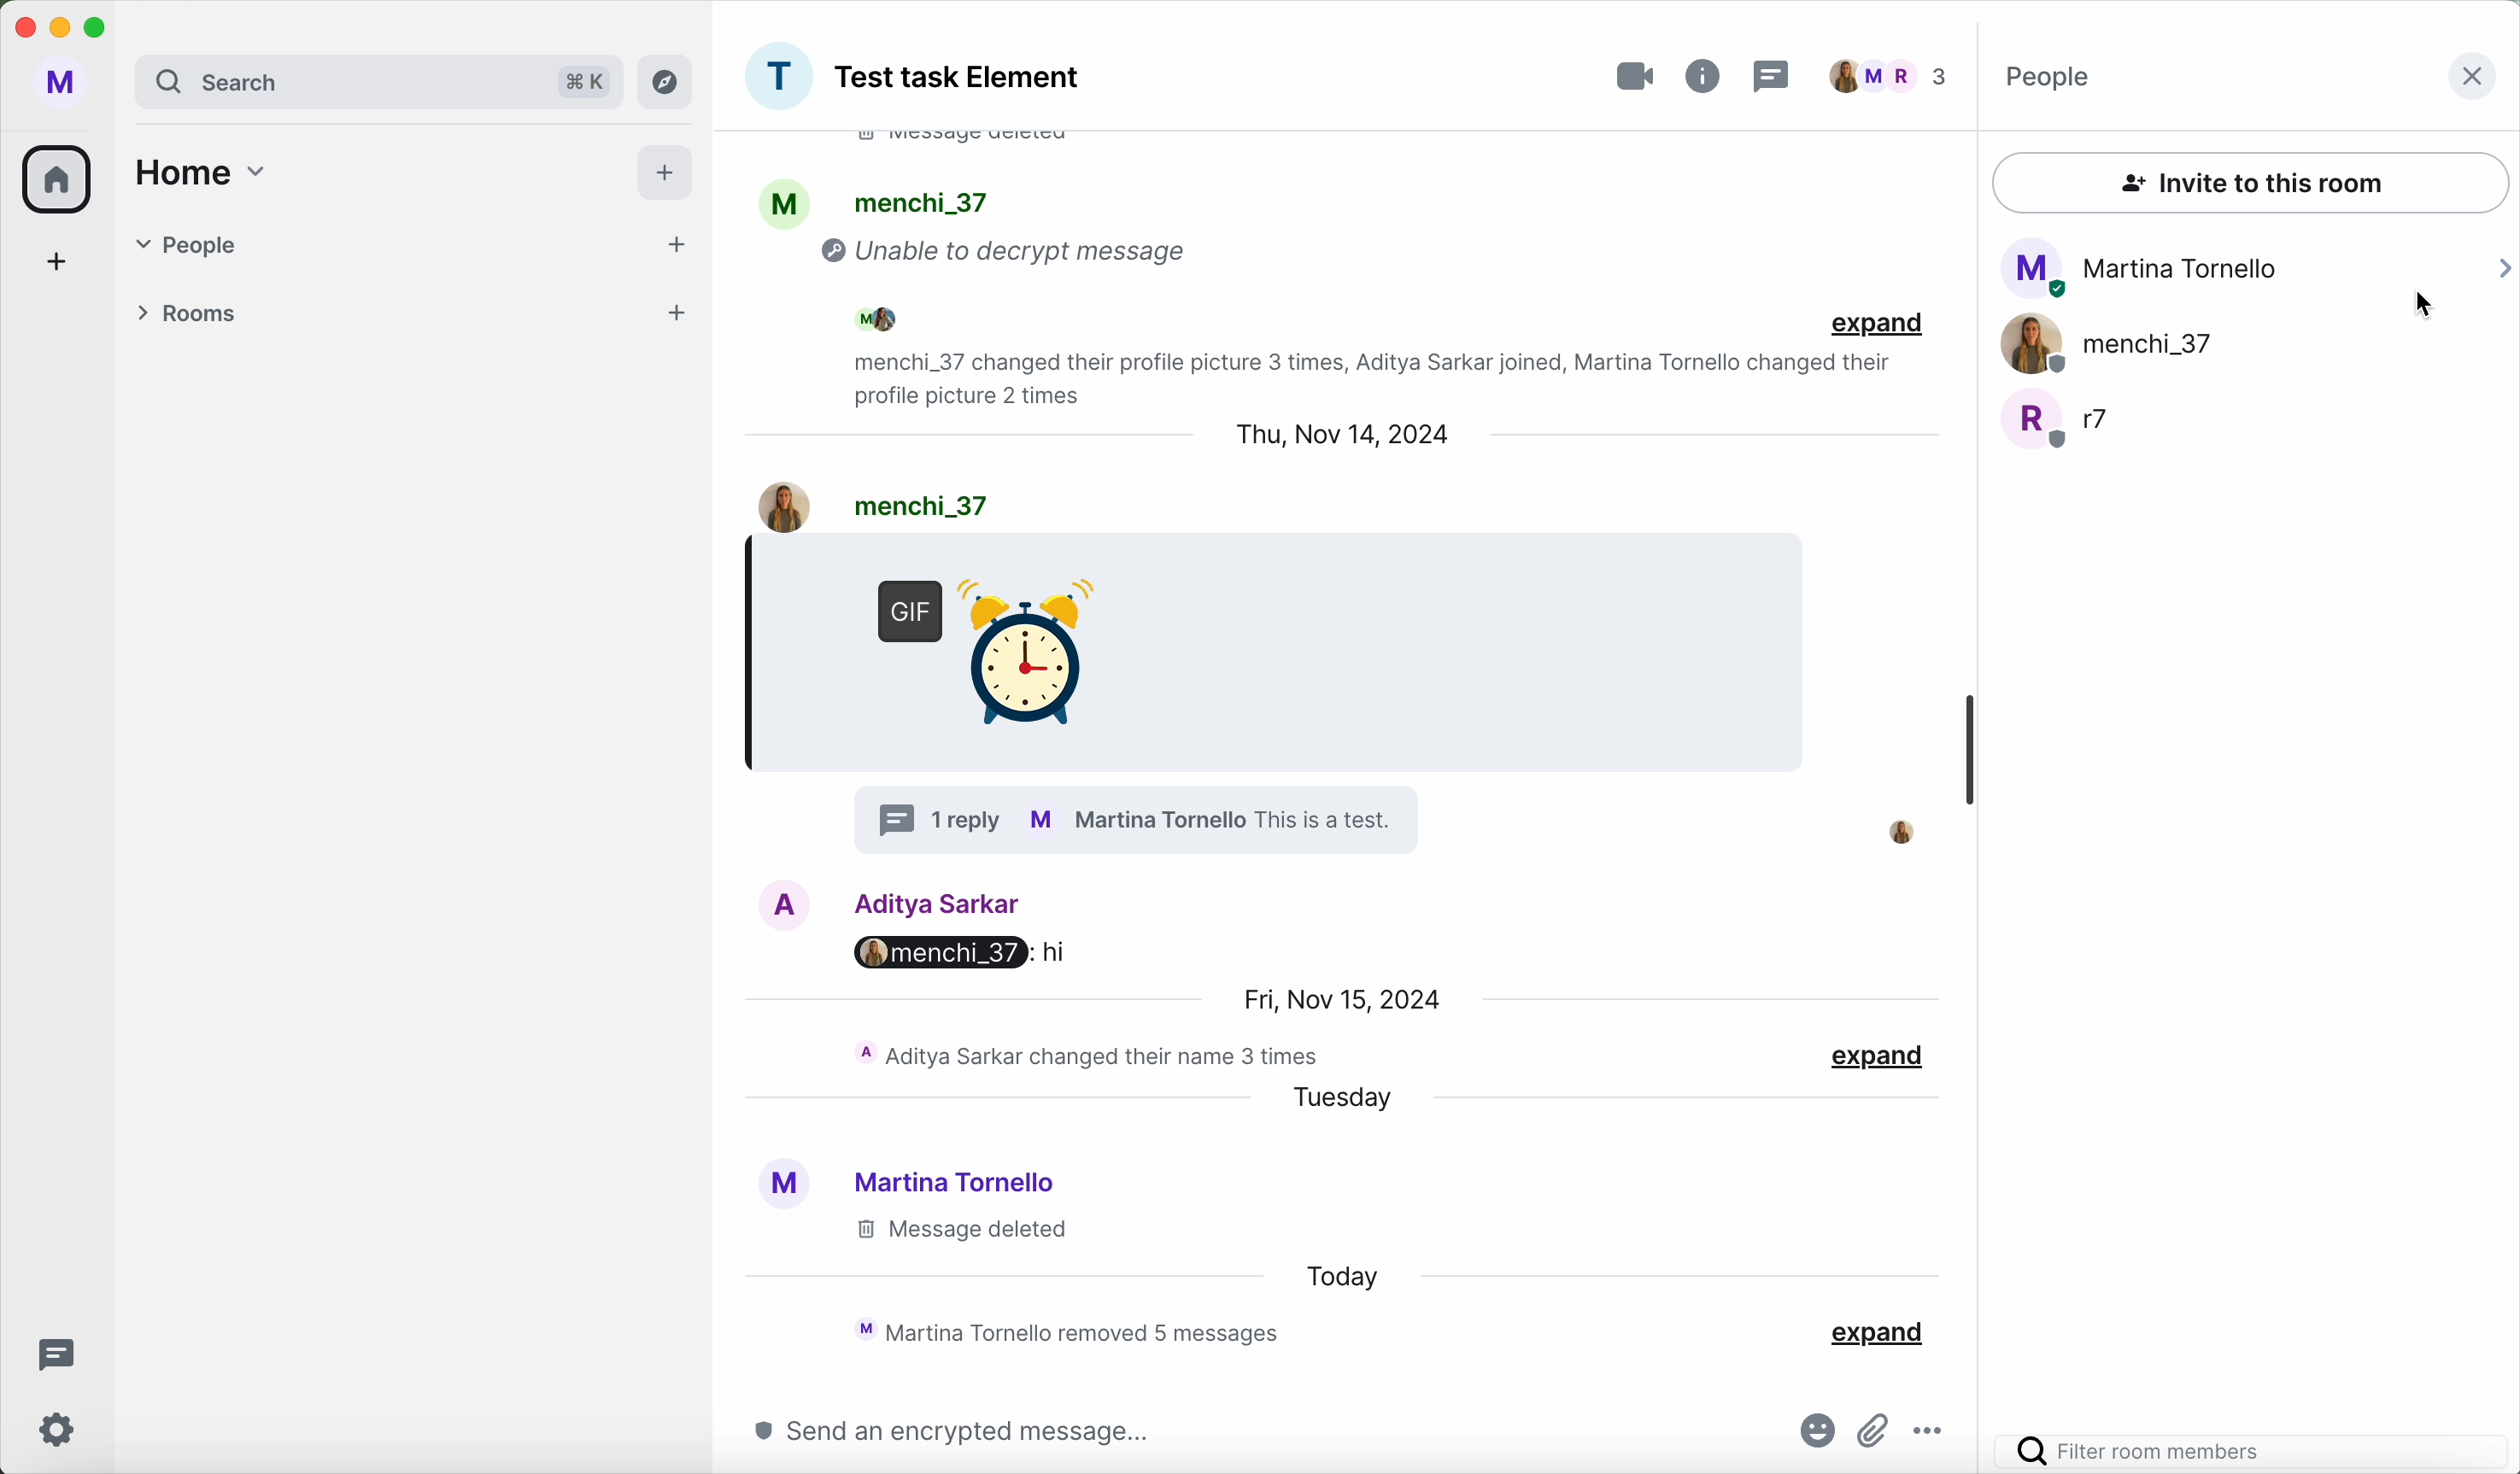 Image resolution: width=2520 pixels, height=1474 pixels. I want to click on activity chat, so click(1091, 1056).